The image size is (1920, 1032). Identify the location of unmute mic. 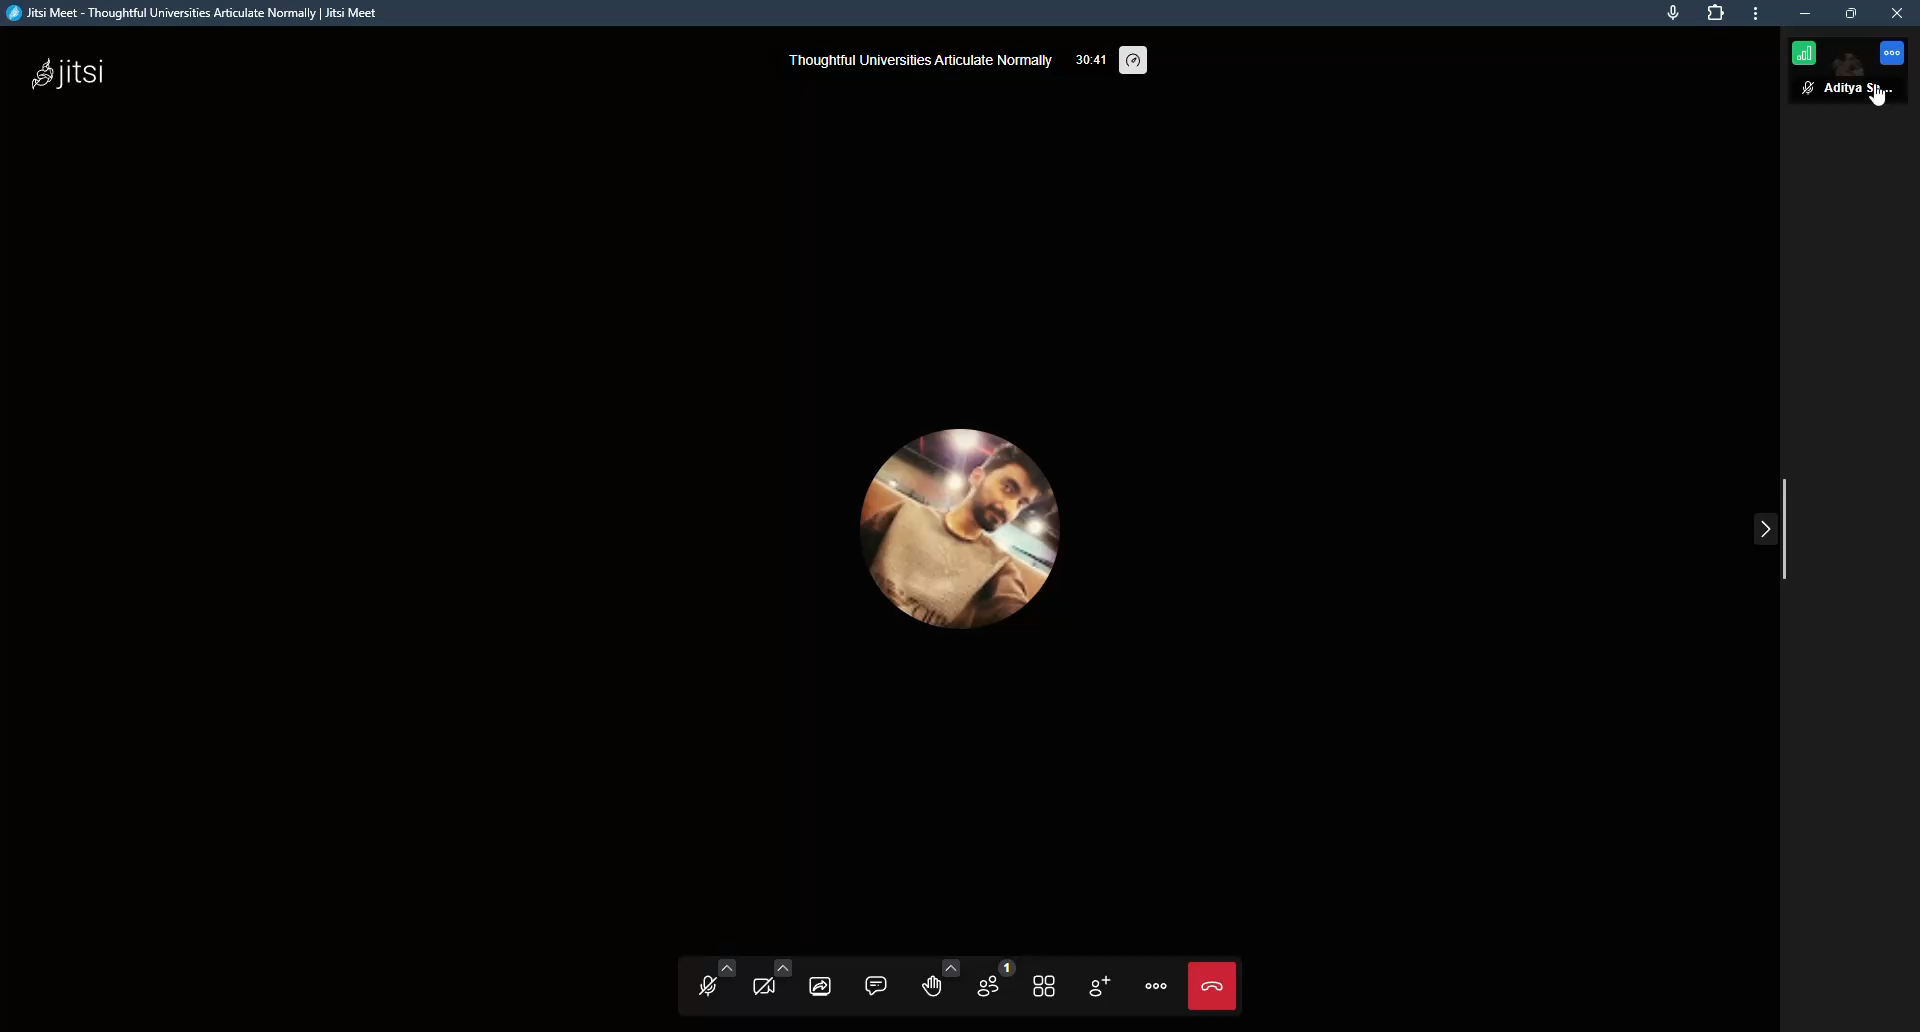
(705, 984).